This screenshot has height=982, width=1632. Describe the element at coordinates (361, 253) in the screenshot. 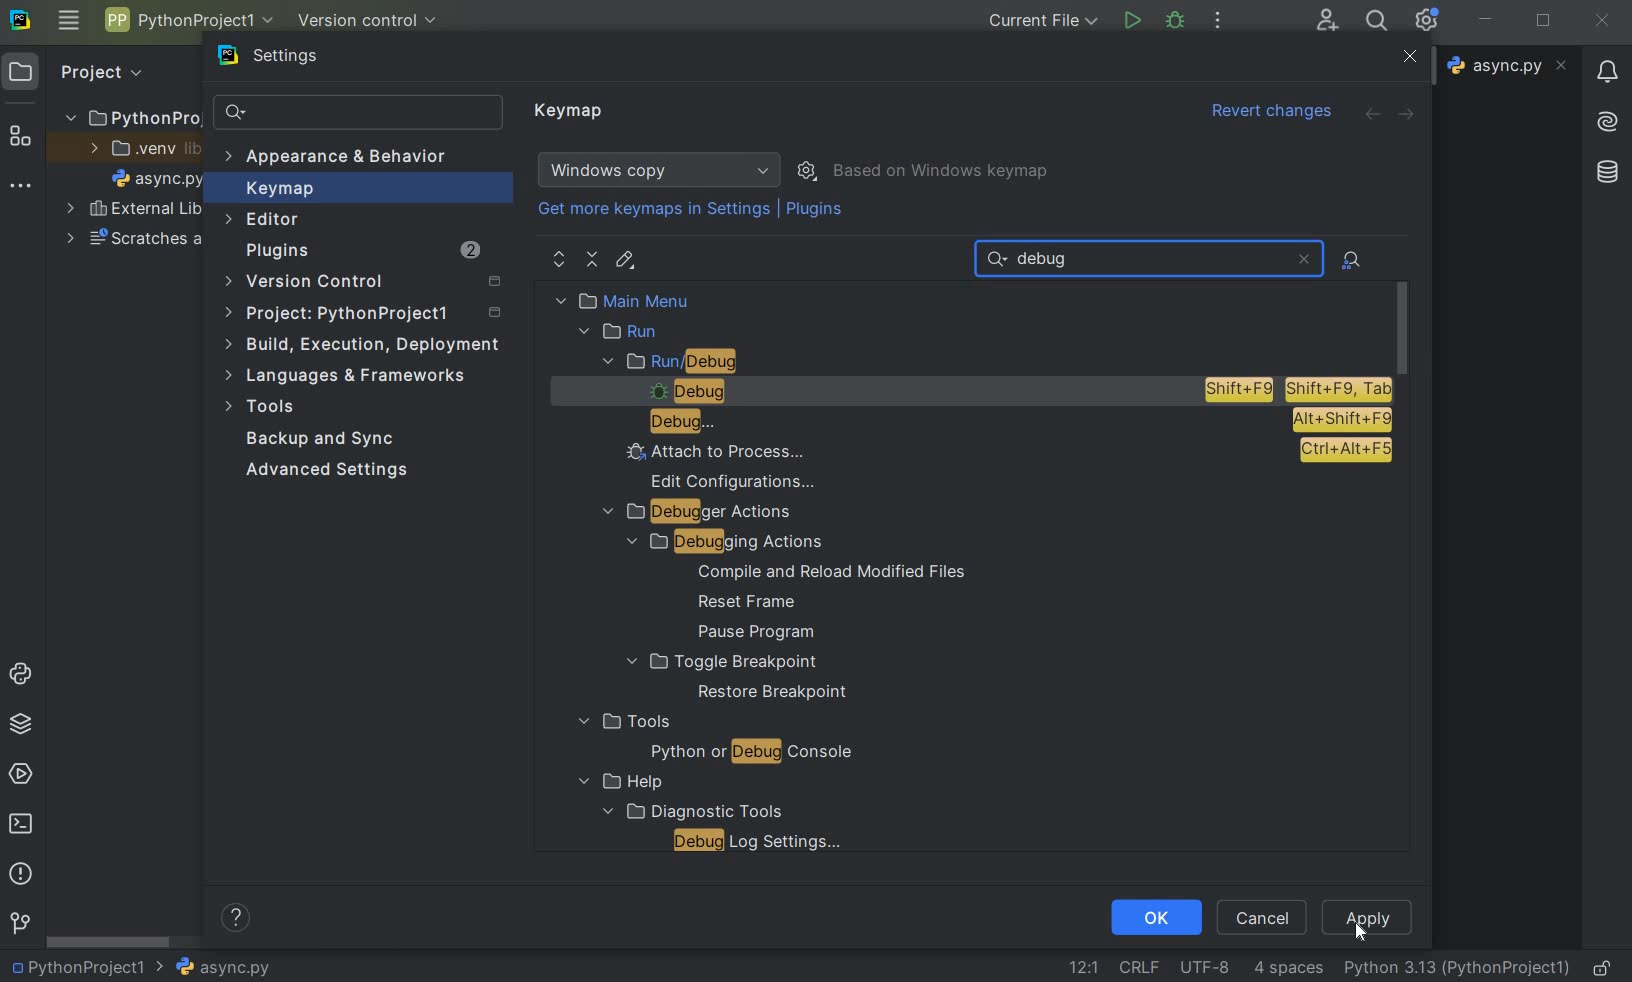

I see `plugins` at that location.